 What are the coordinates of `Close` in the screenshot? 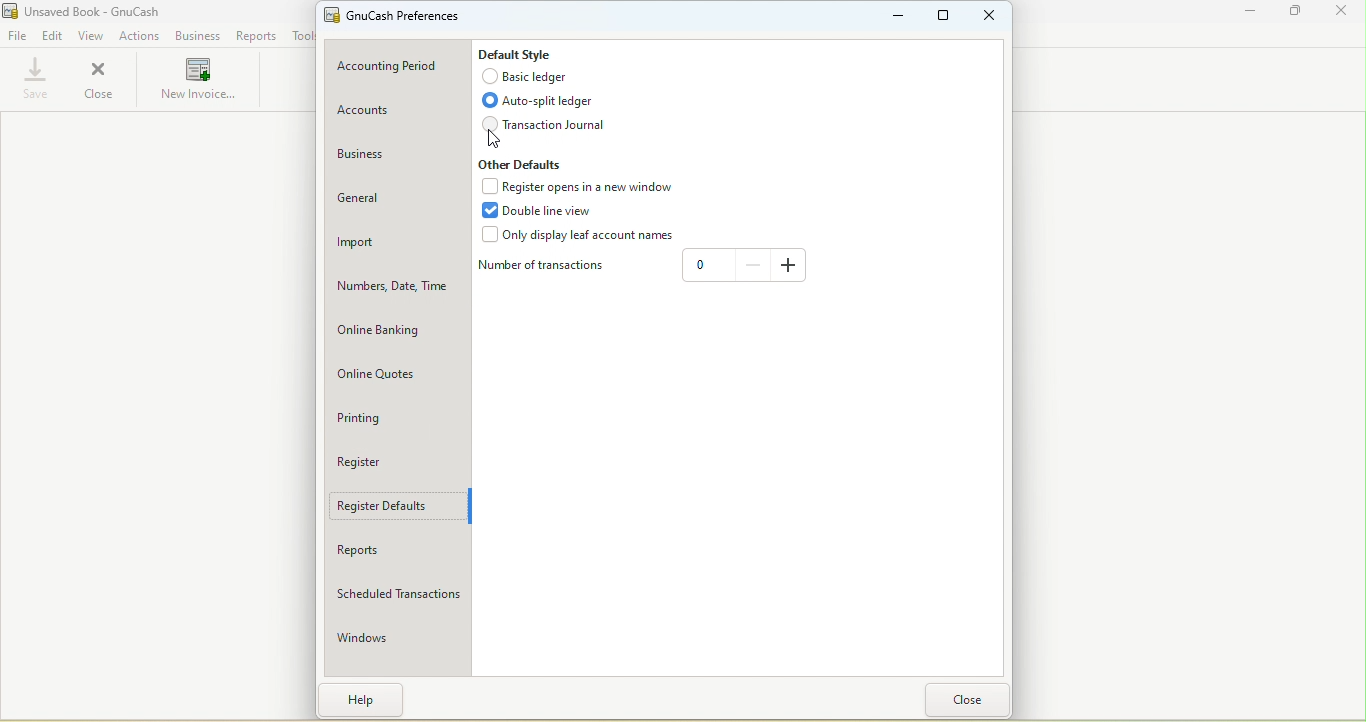 It's located at (1342, 12).